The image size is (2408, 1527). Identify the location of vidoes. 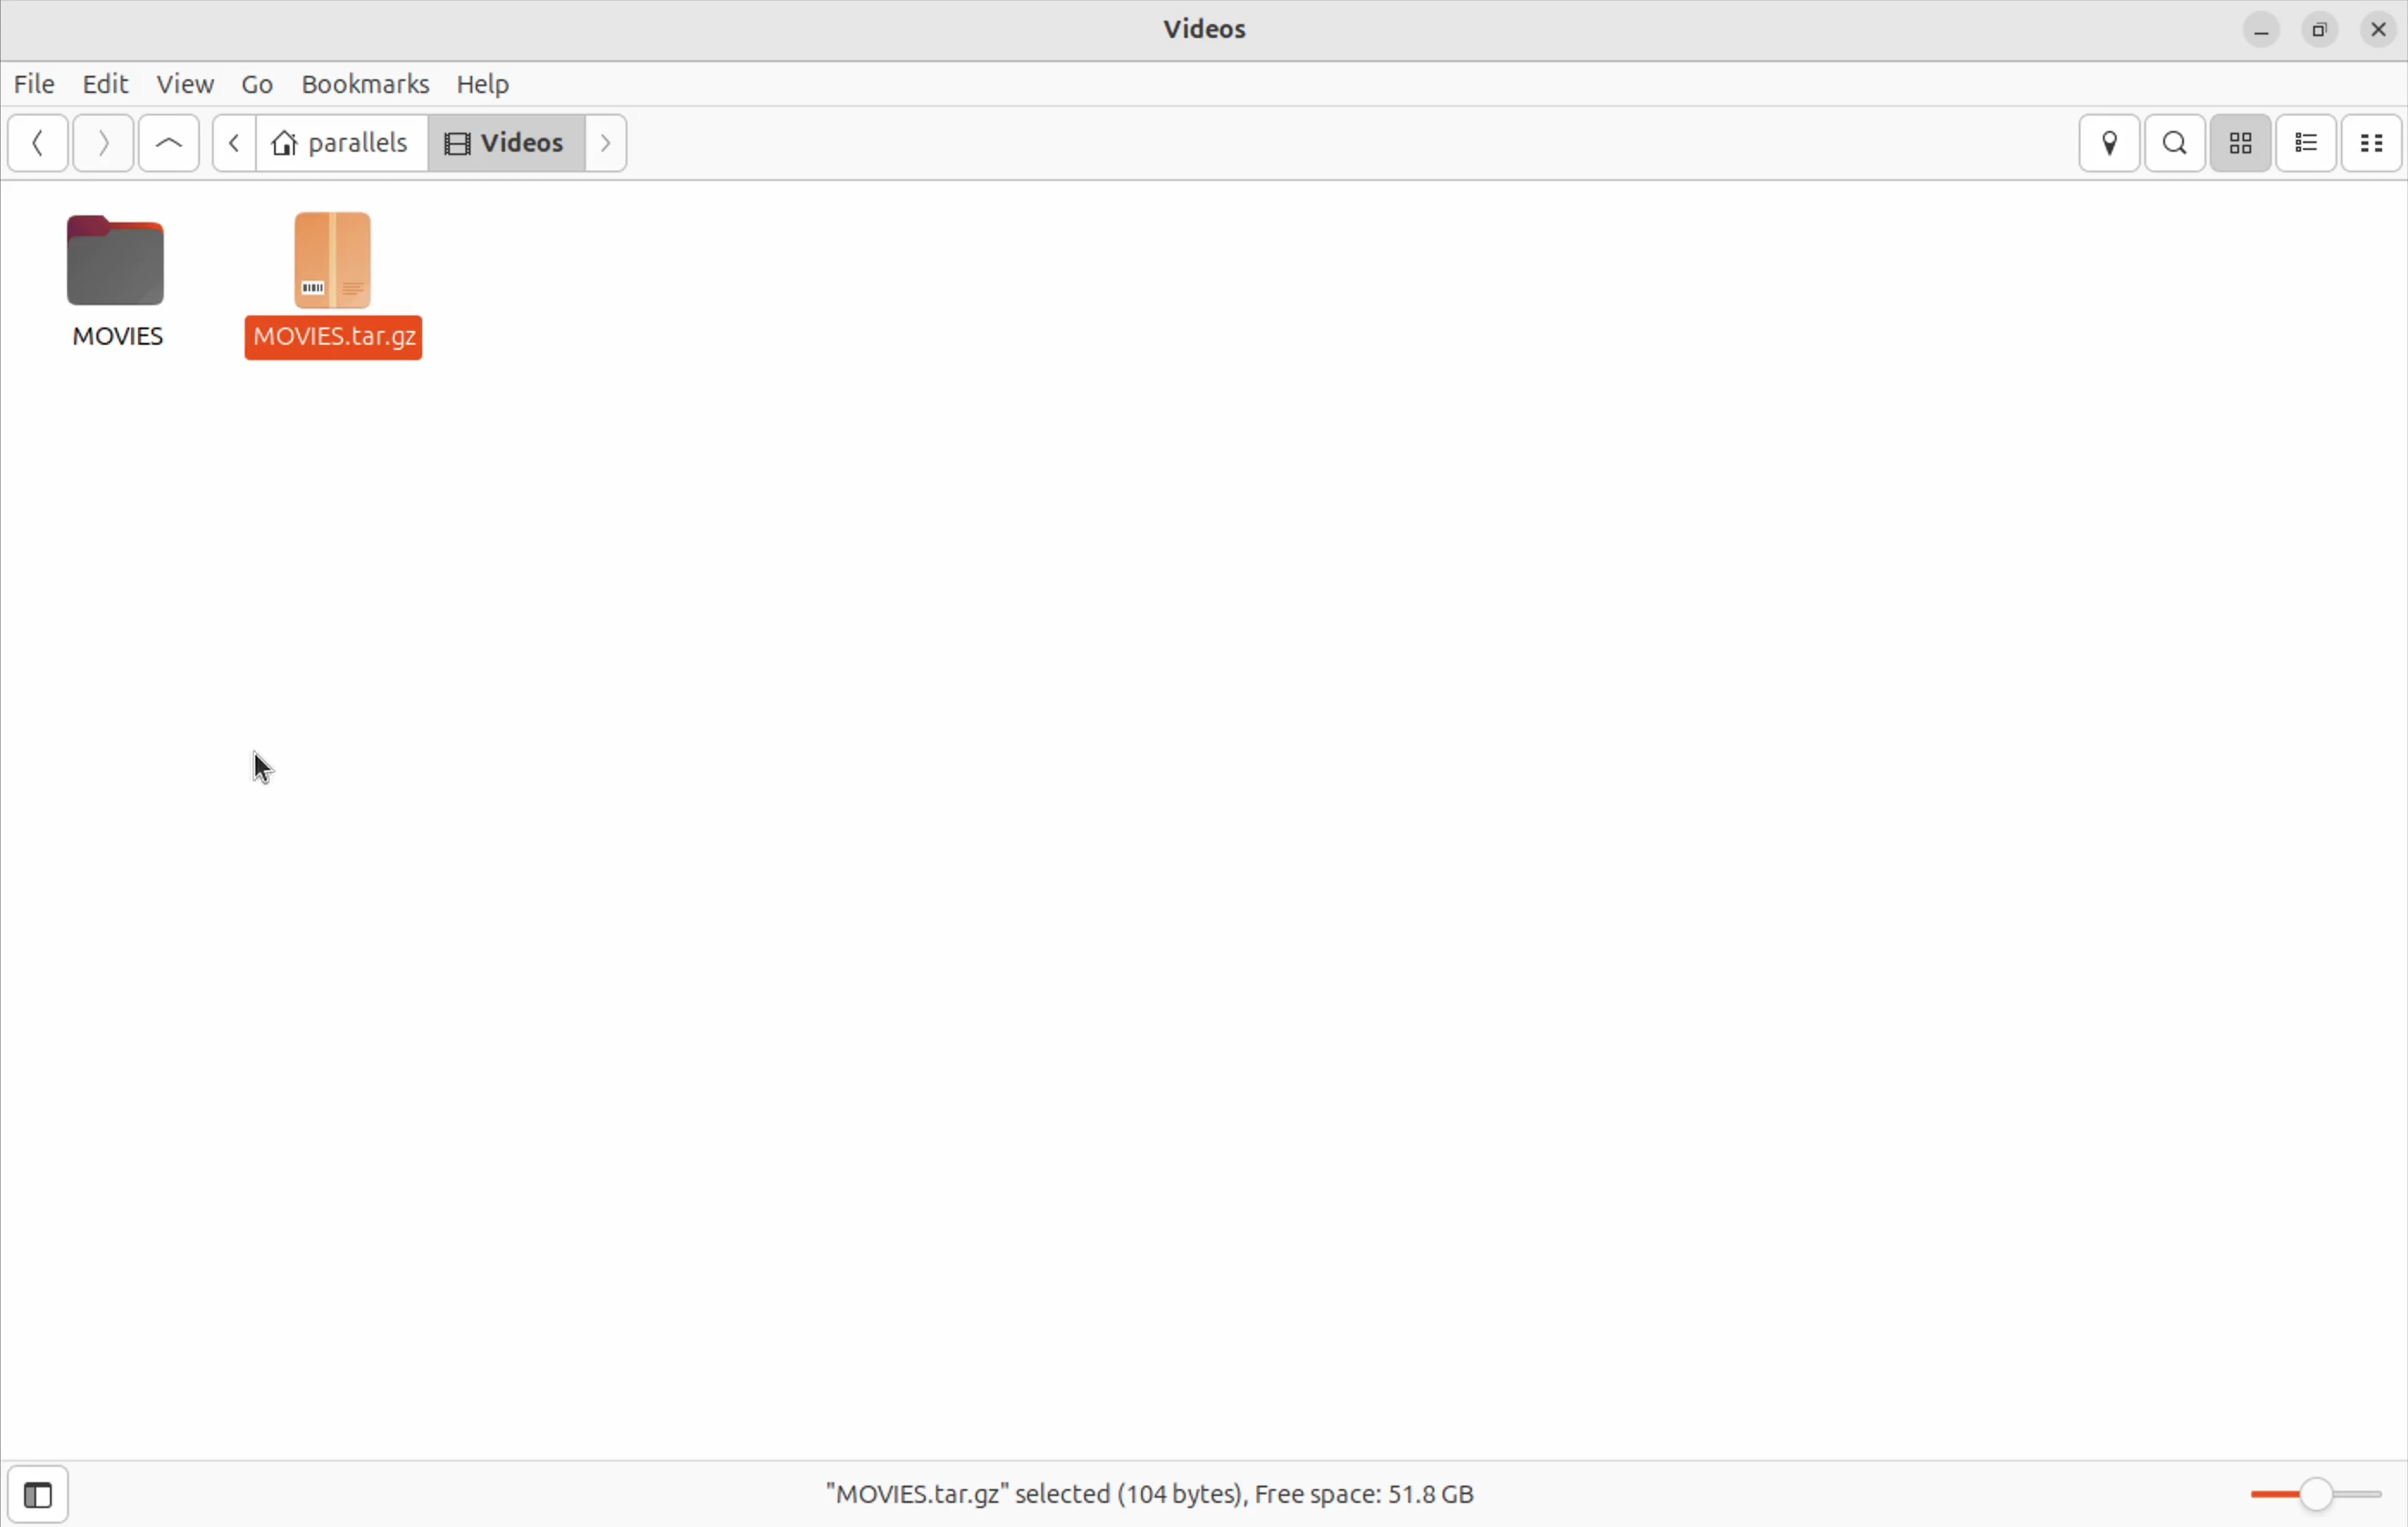
(1211, 28).